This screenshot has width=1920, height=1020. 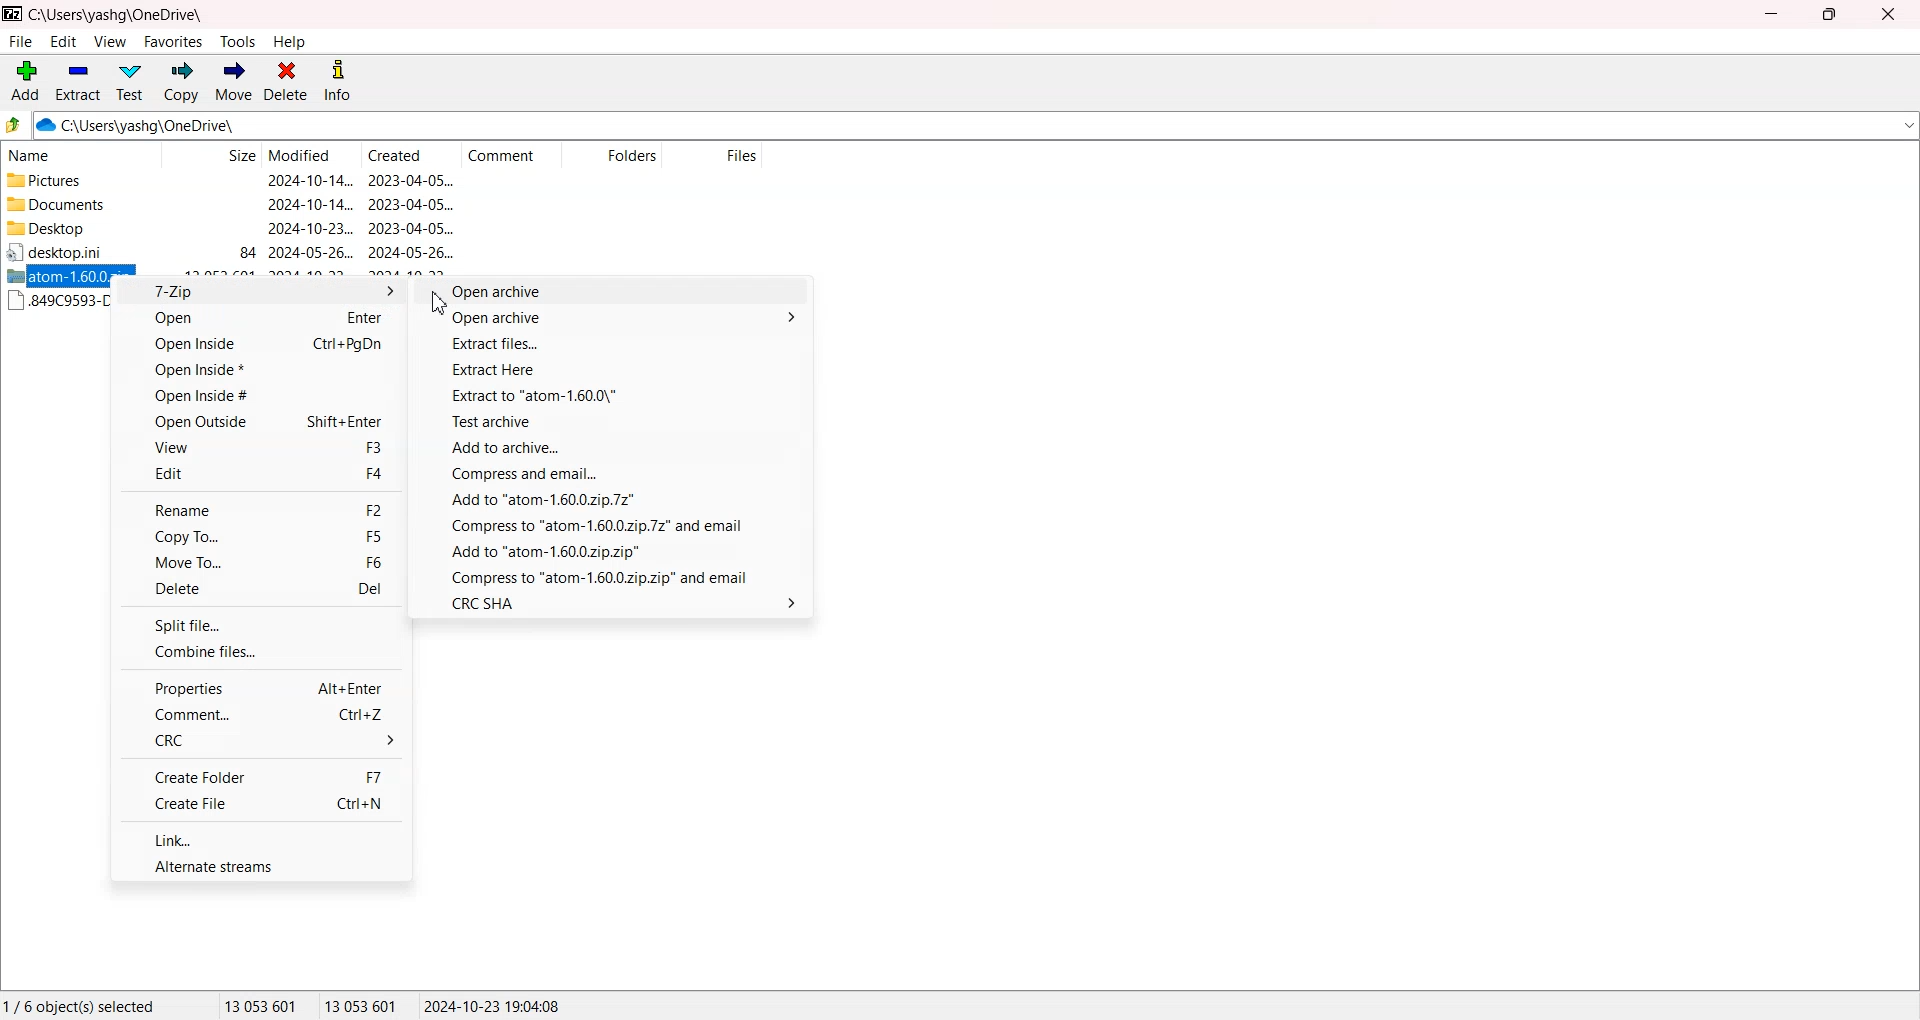 What do you see at coordinates (211, 156) in the screenshot?
I see `Size` at bounding box center [211, 156].